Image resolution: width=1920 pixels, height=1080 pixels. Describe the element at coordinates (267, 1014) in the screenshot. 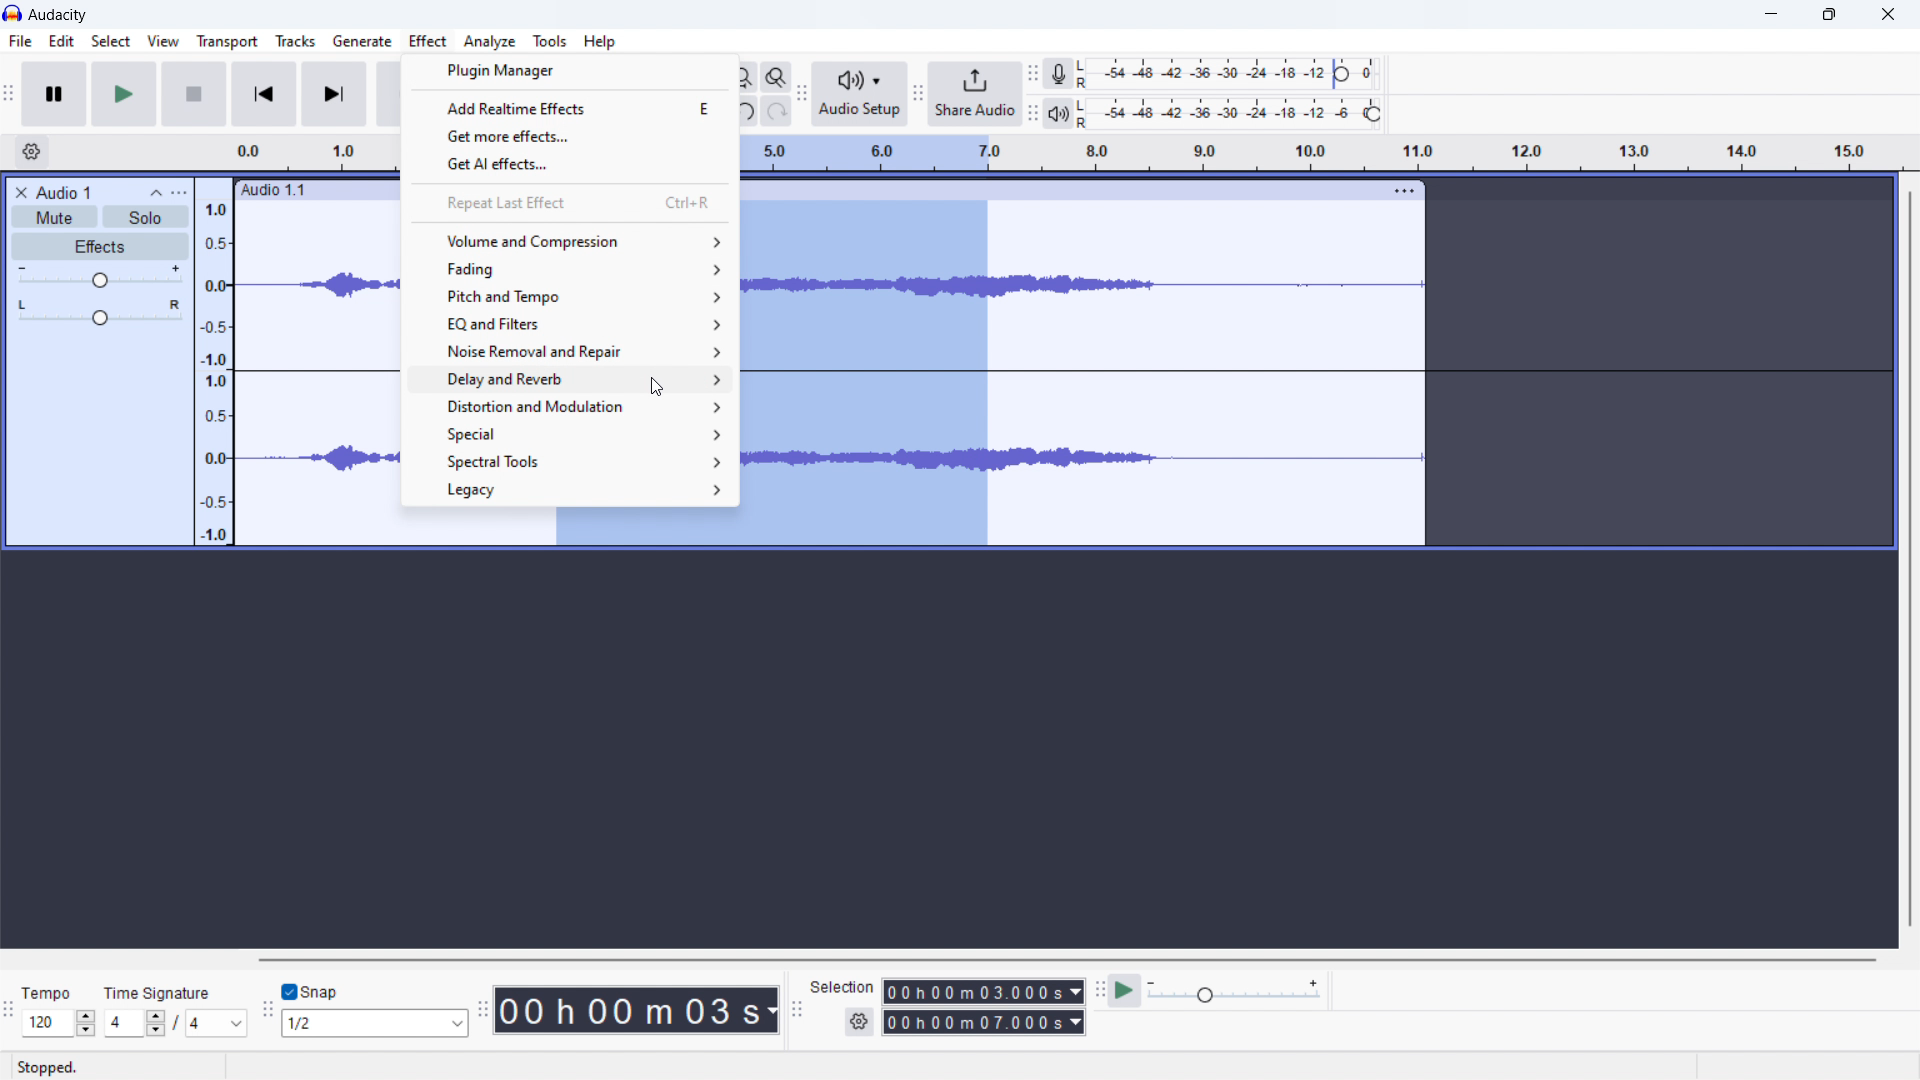

I see `snapping toolbar` at that location.